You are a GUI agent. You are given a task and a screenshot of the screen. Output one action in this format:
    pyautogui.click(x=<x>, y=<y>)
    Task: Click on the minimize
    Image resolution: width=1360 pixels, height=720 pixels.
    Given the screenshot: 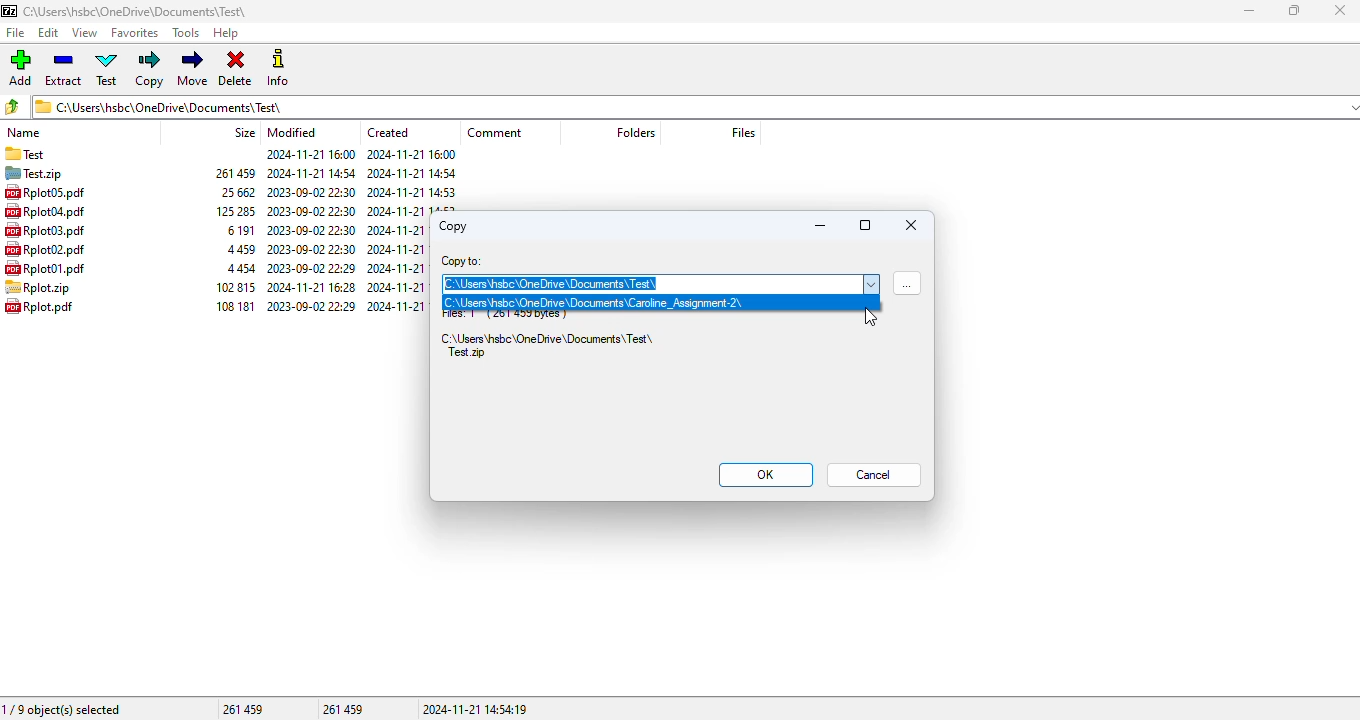 What is the action you would take?
    pyautogui.click(x=1247, y=11)
    